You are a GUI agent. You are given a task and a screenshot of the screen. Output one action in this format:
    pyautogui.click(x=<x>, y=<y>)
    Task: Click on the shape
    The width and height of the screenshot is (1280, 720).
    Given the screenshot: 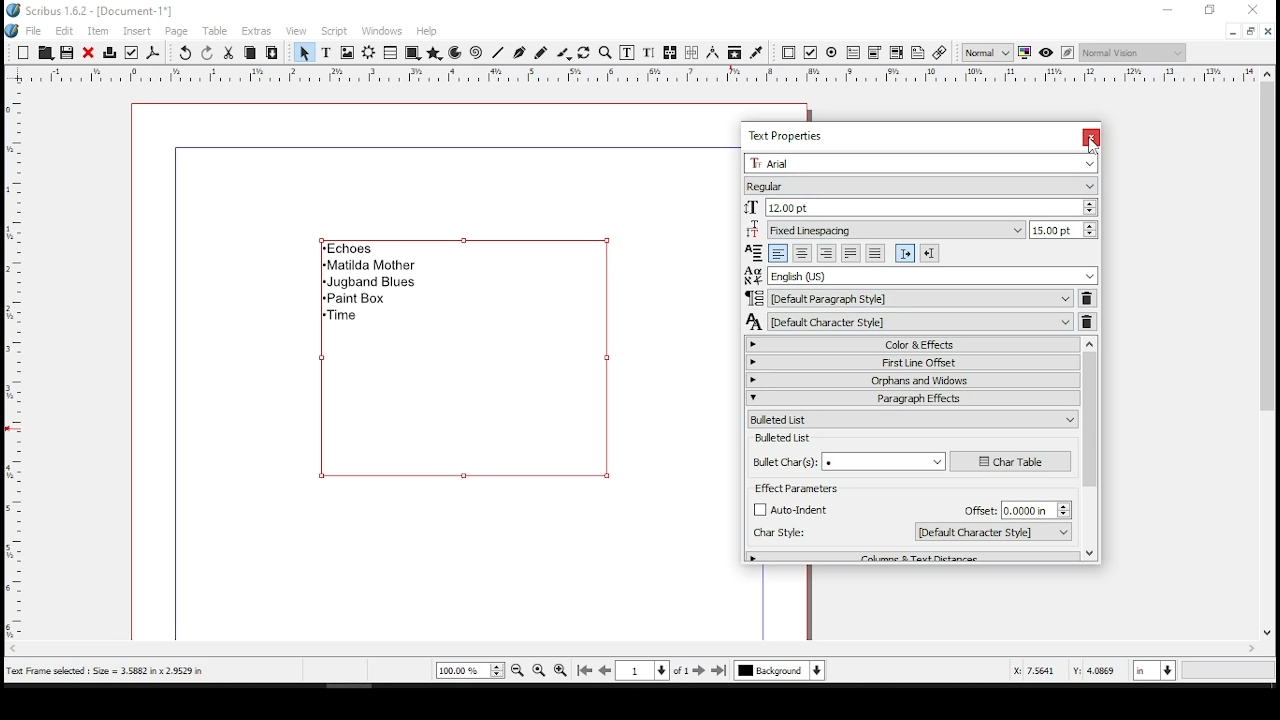 What is the action you would take?
    pyautogui.click(x=411, y=52)
    